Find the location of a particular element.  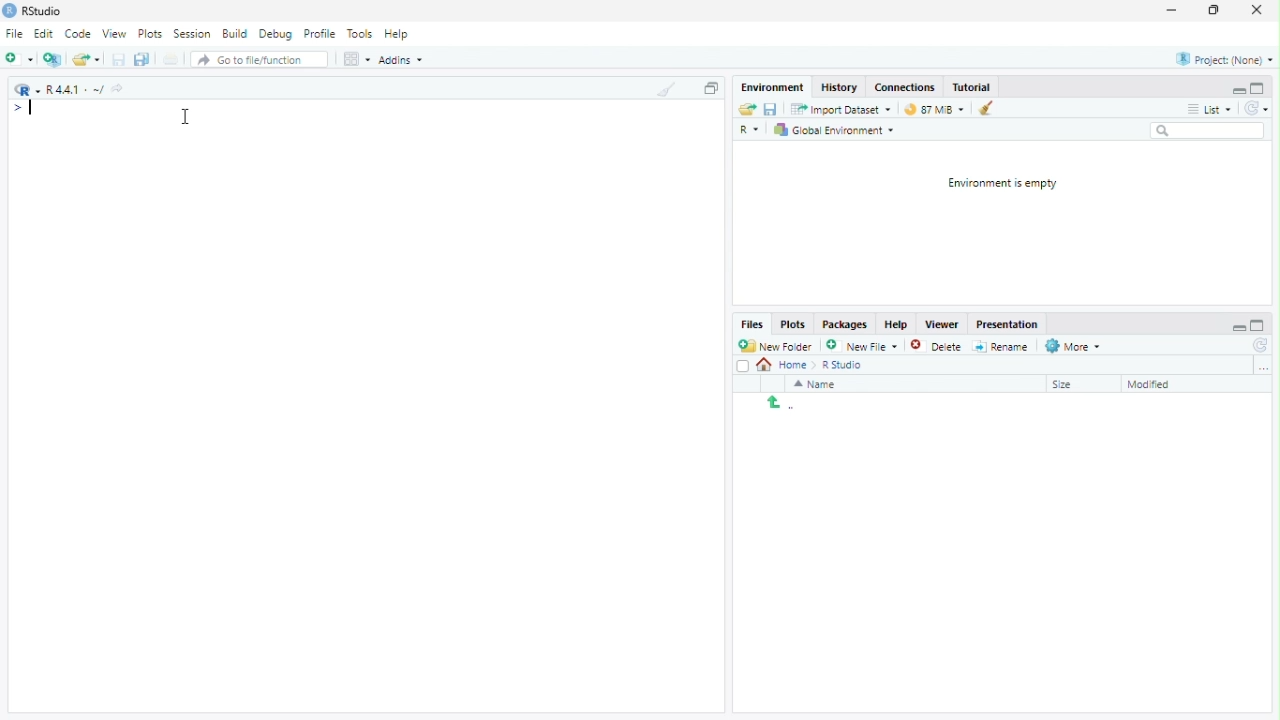

Plots is located at coordinates (794, 325).